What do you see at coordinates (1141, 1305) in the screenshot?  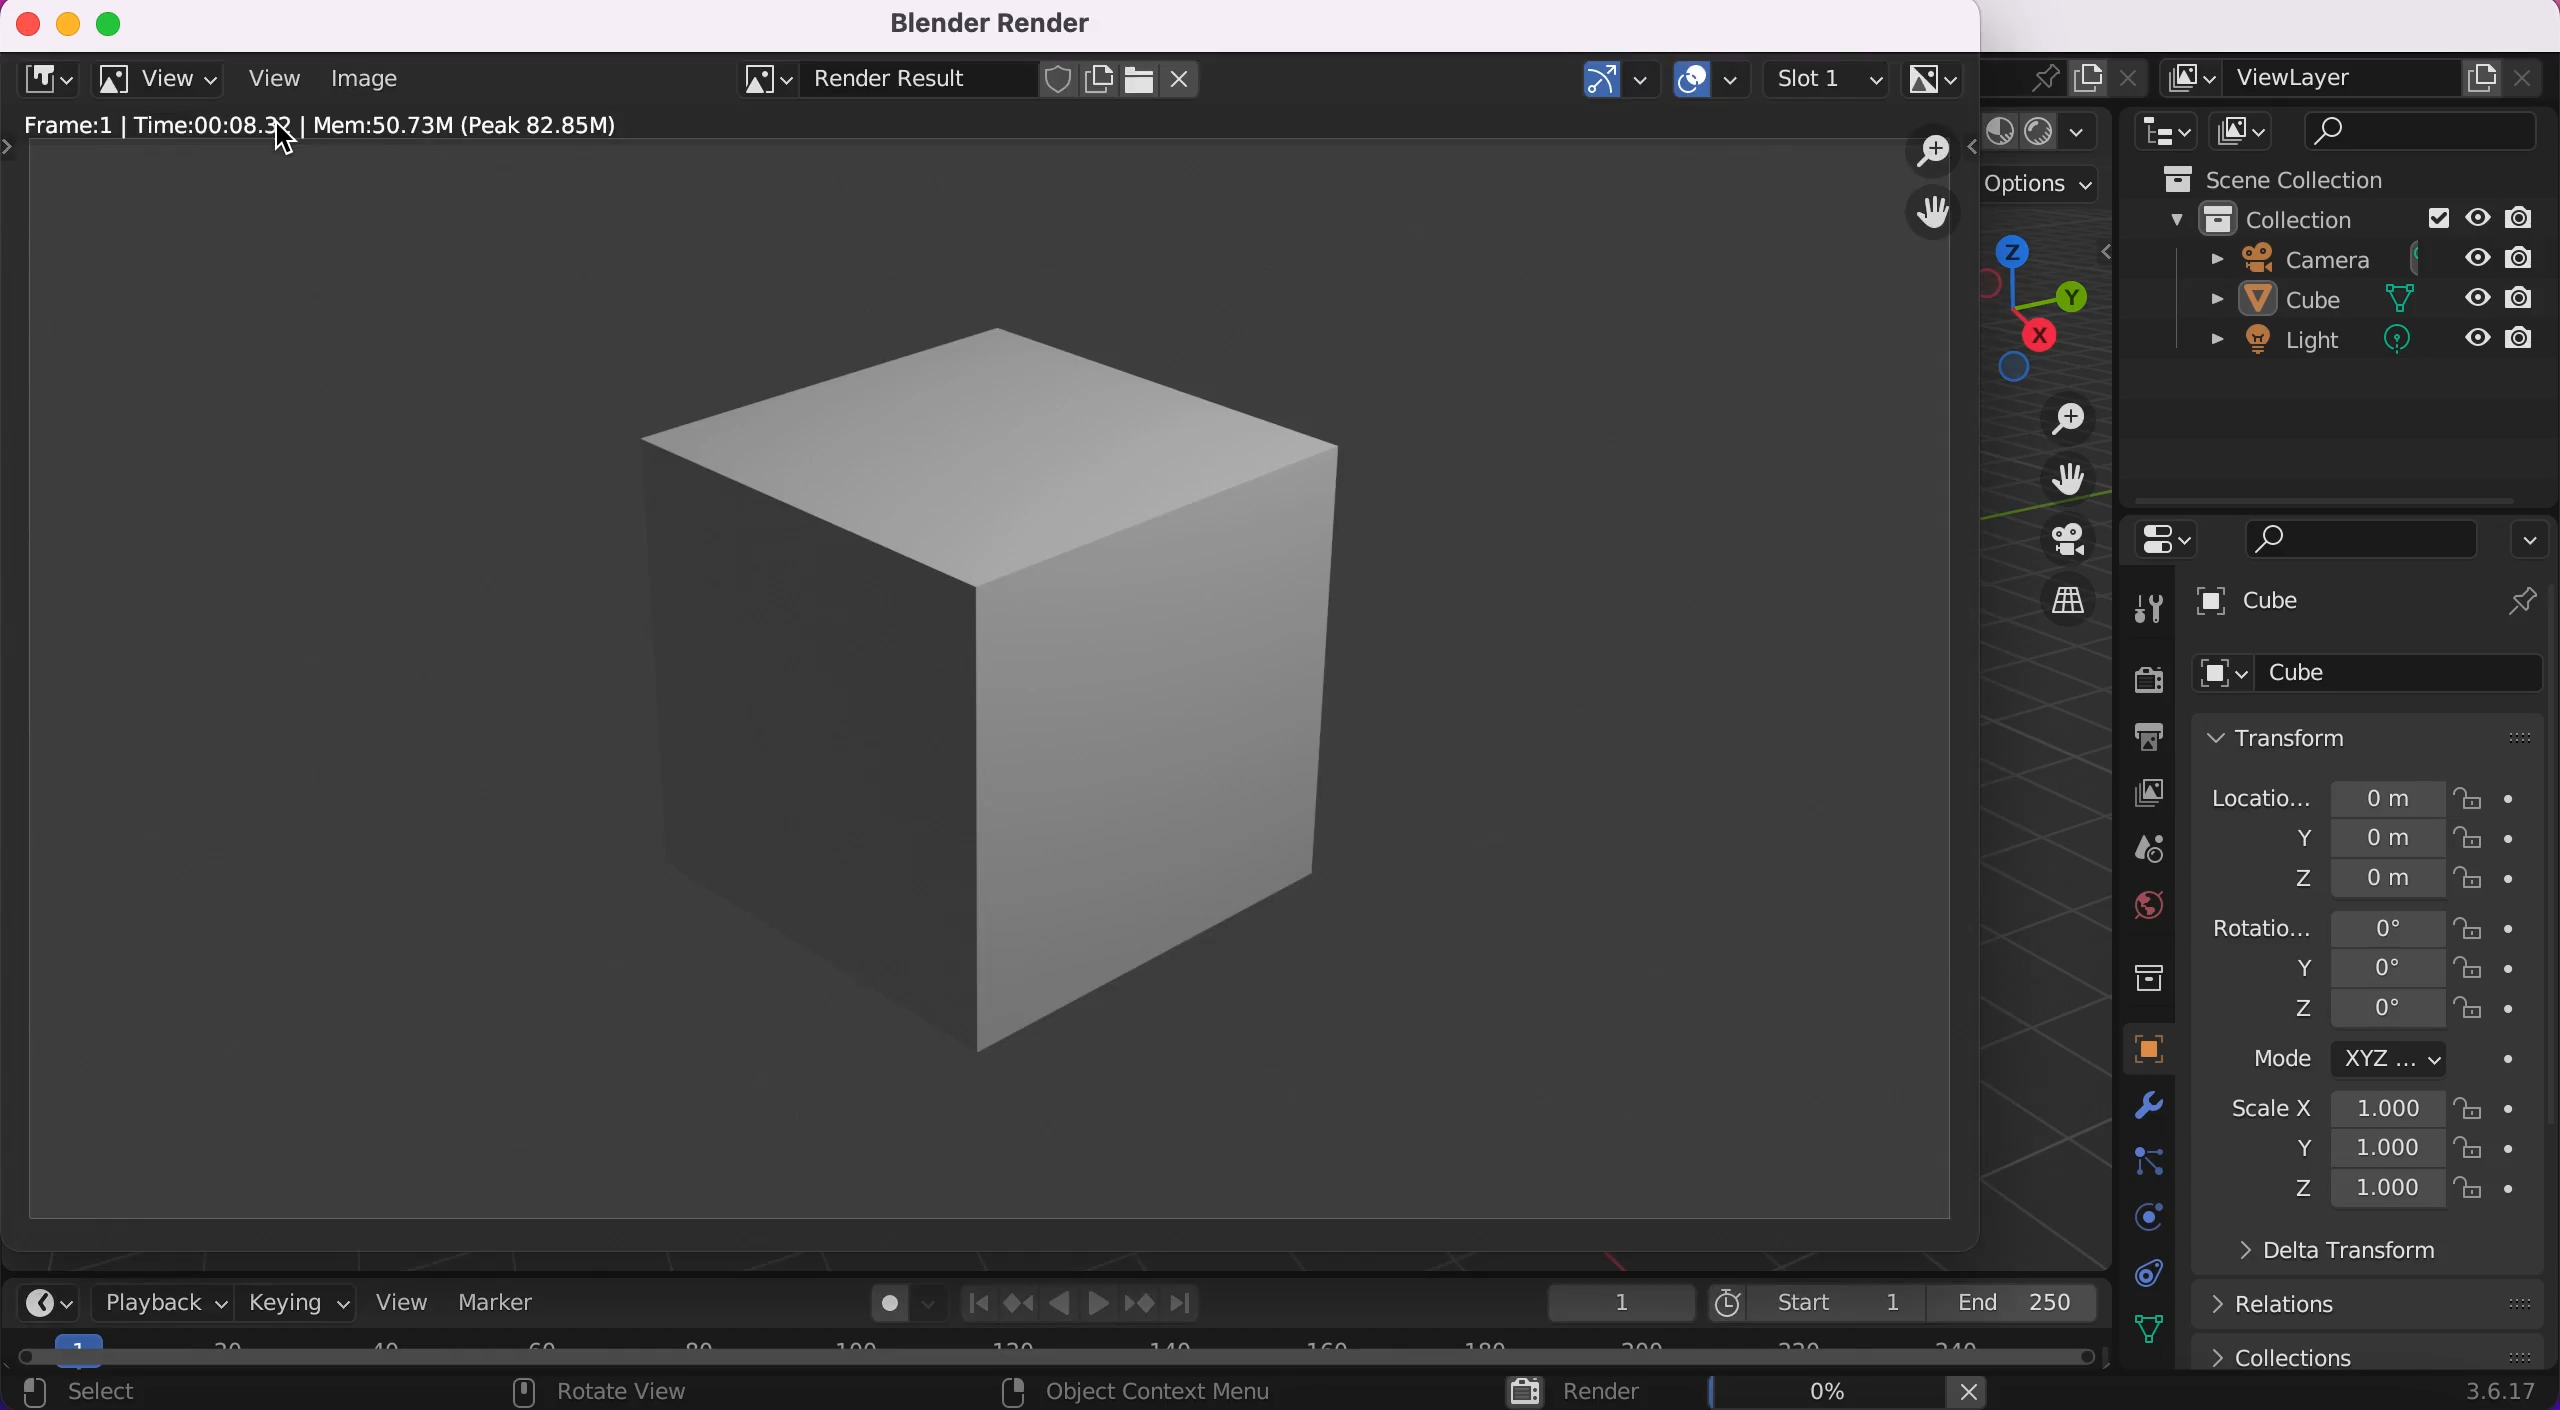 I see `jump to keyframe` at bounding box center [1141, 1305].